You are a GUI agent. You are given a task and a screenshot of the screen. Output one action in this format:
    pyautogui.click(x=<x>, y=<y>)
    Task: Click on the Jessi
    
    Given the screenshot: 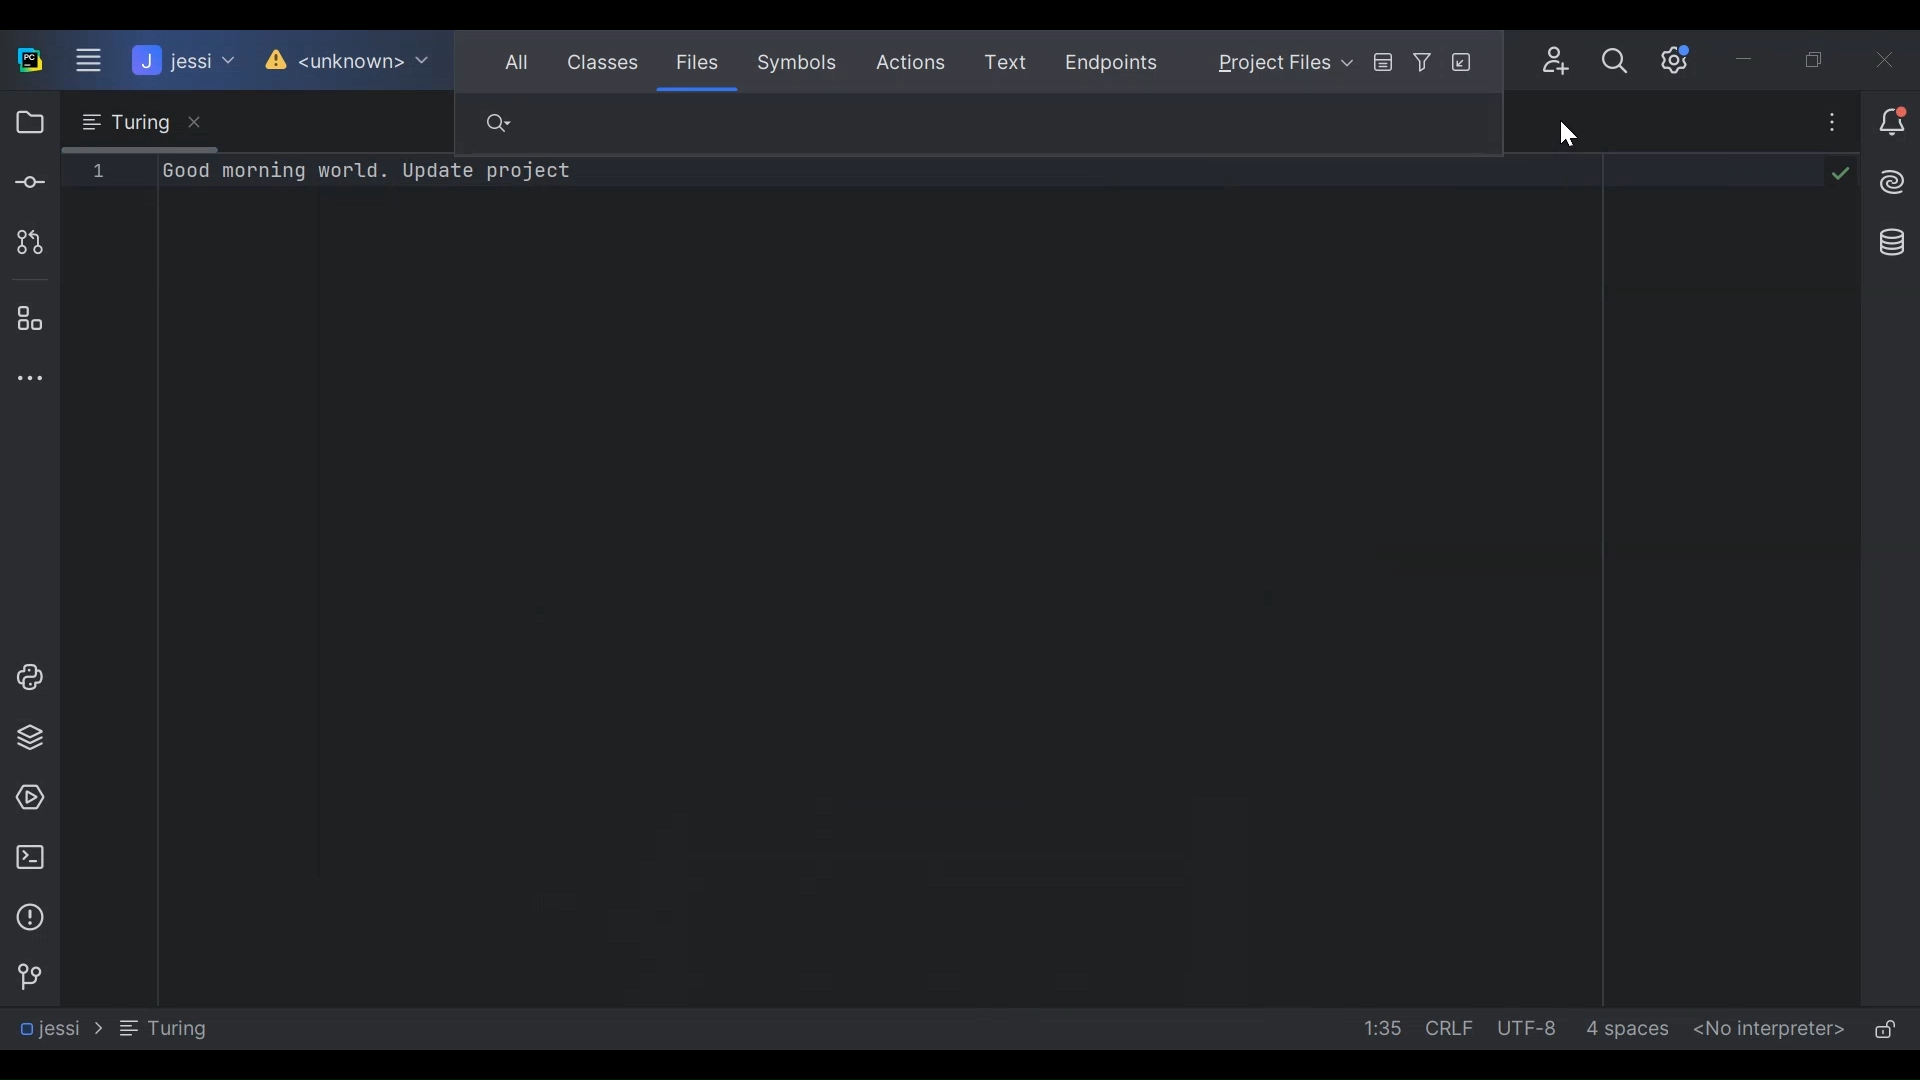 What is the action you would take?
    pyautogui.click(x=181, y=62)
    